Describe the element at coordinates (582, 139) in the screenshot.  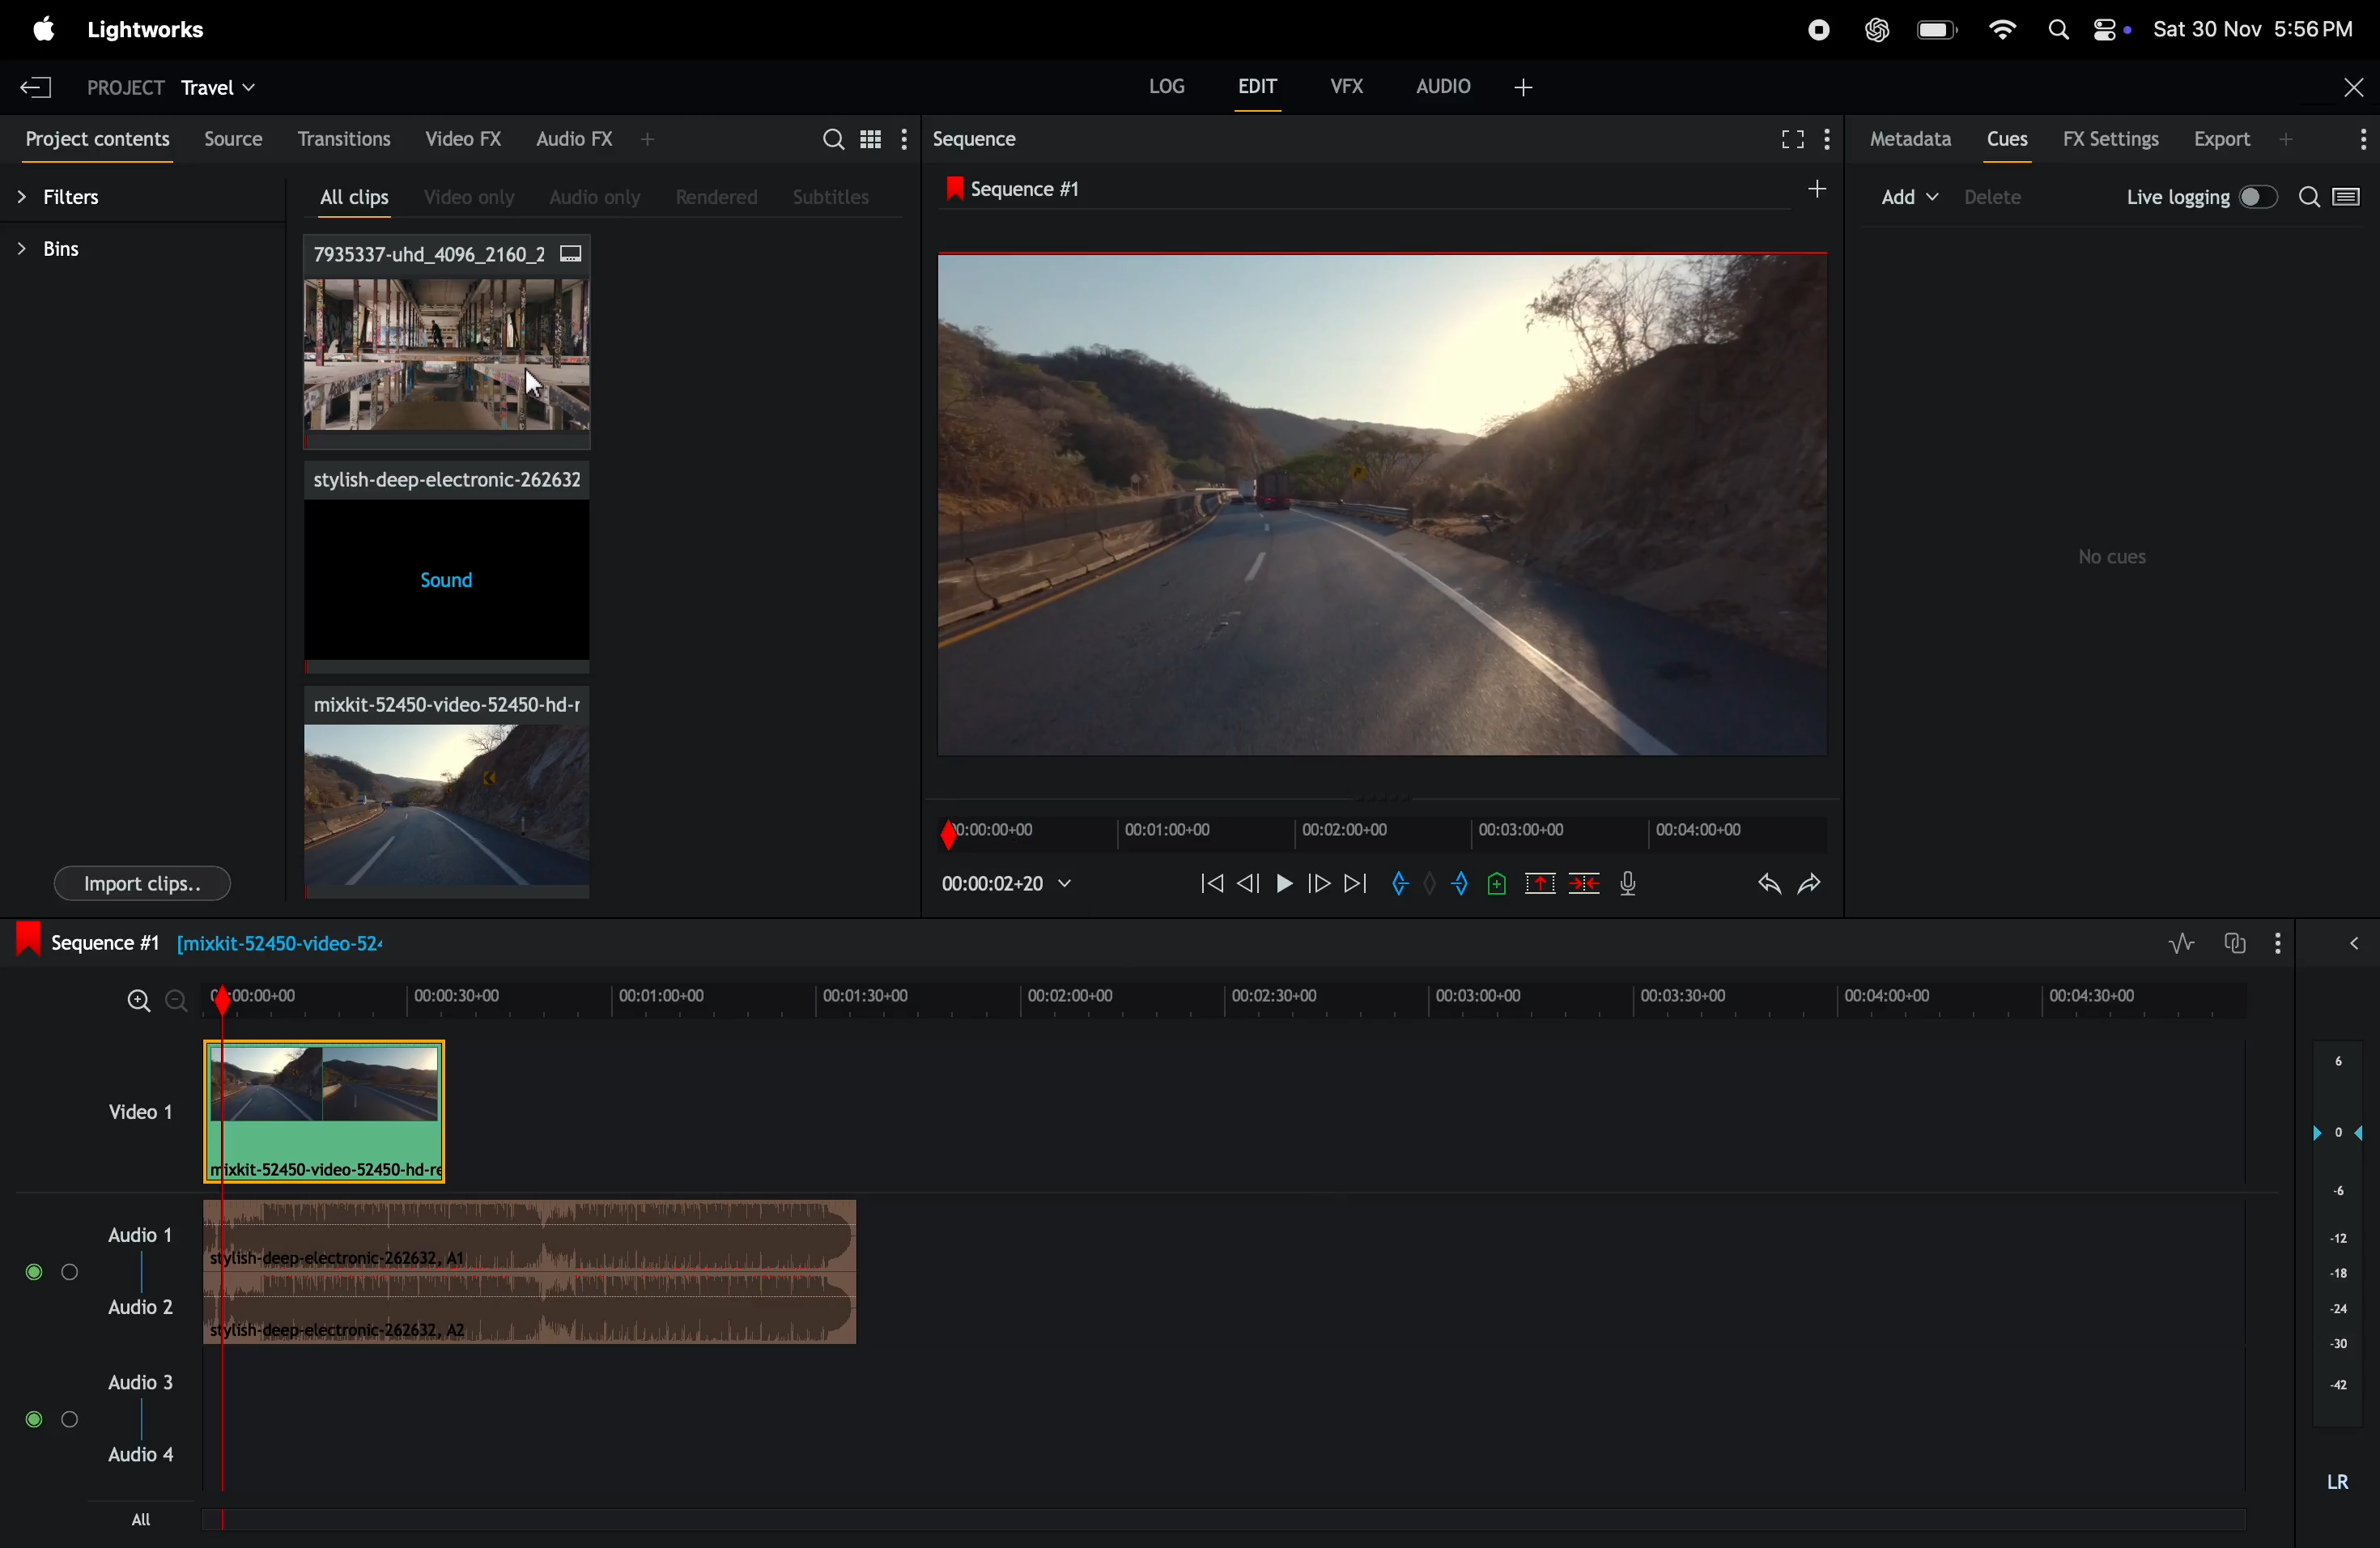
I see `audio fx` at that location.